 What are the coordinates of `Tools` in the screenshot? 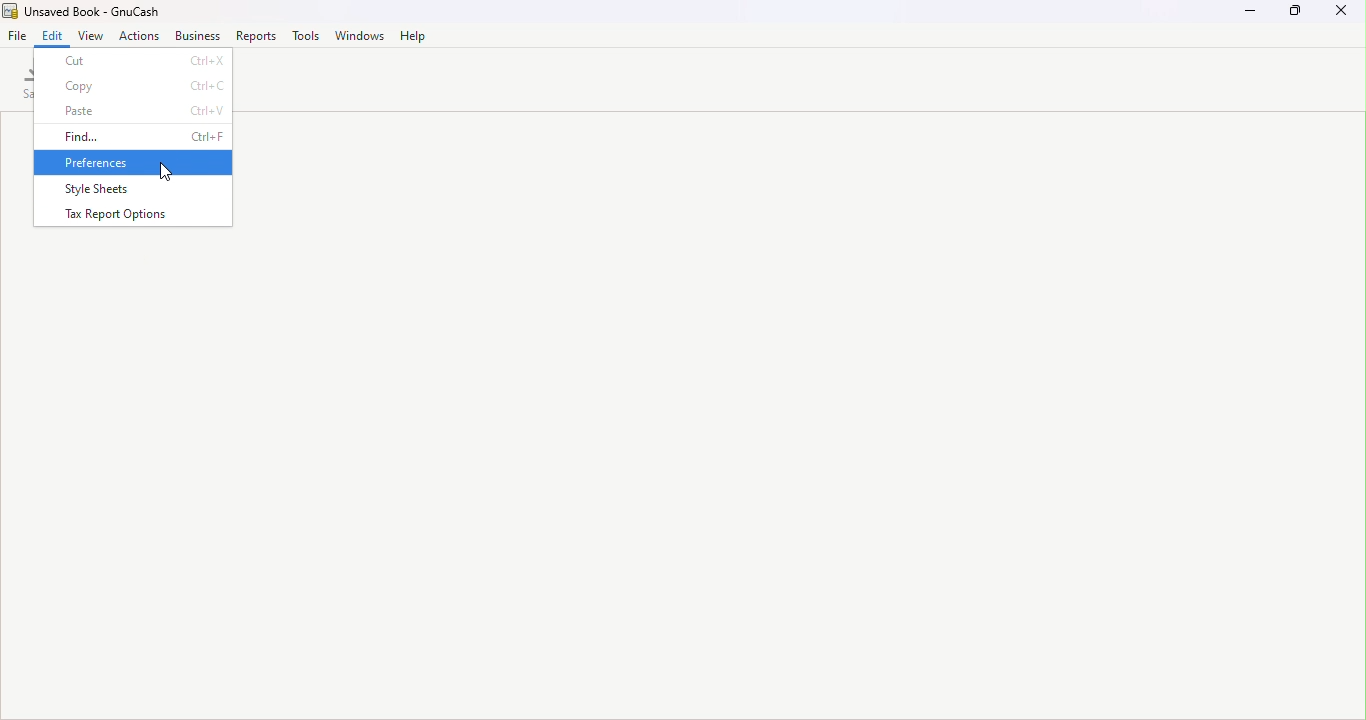 It's located at (308, 36).